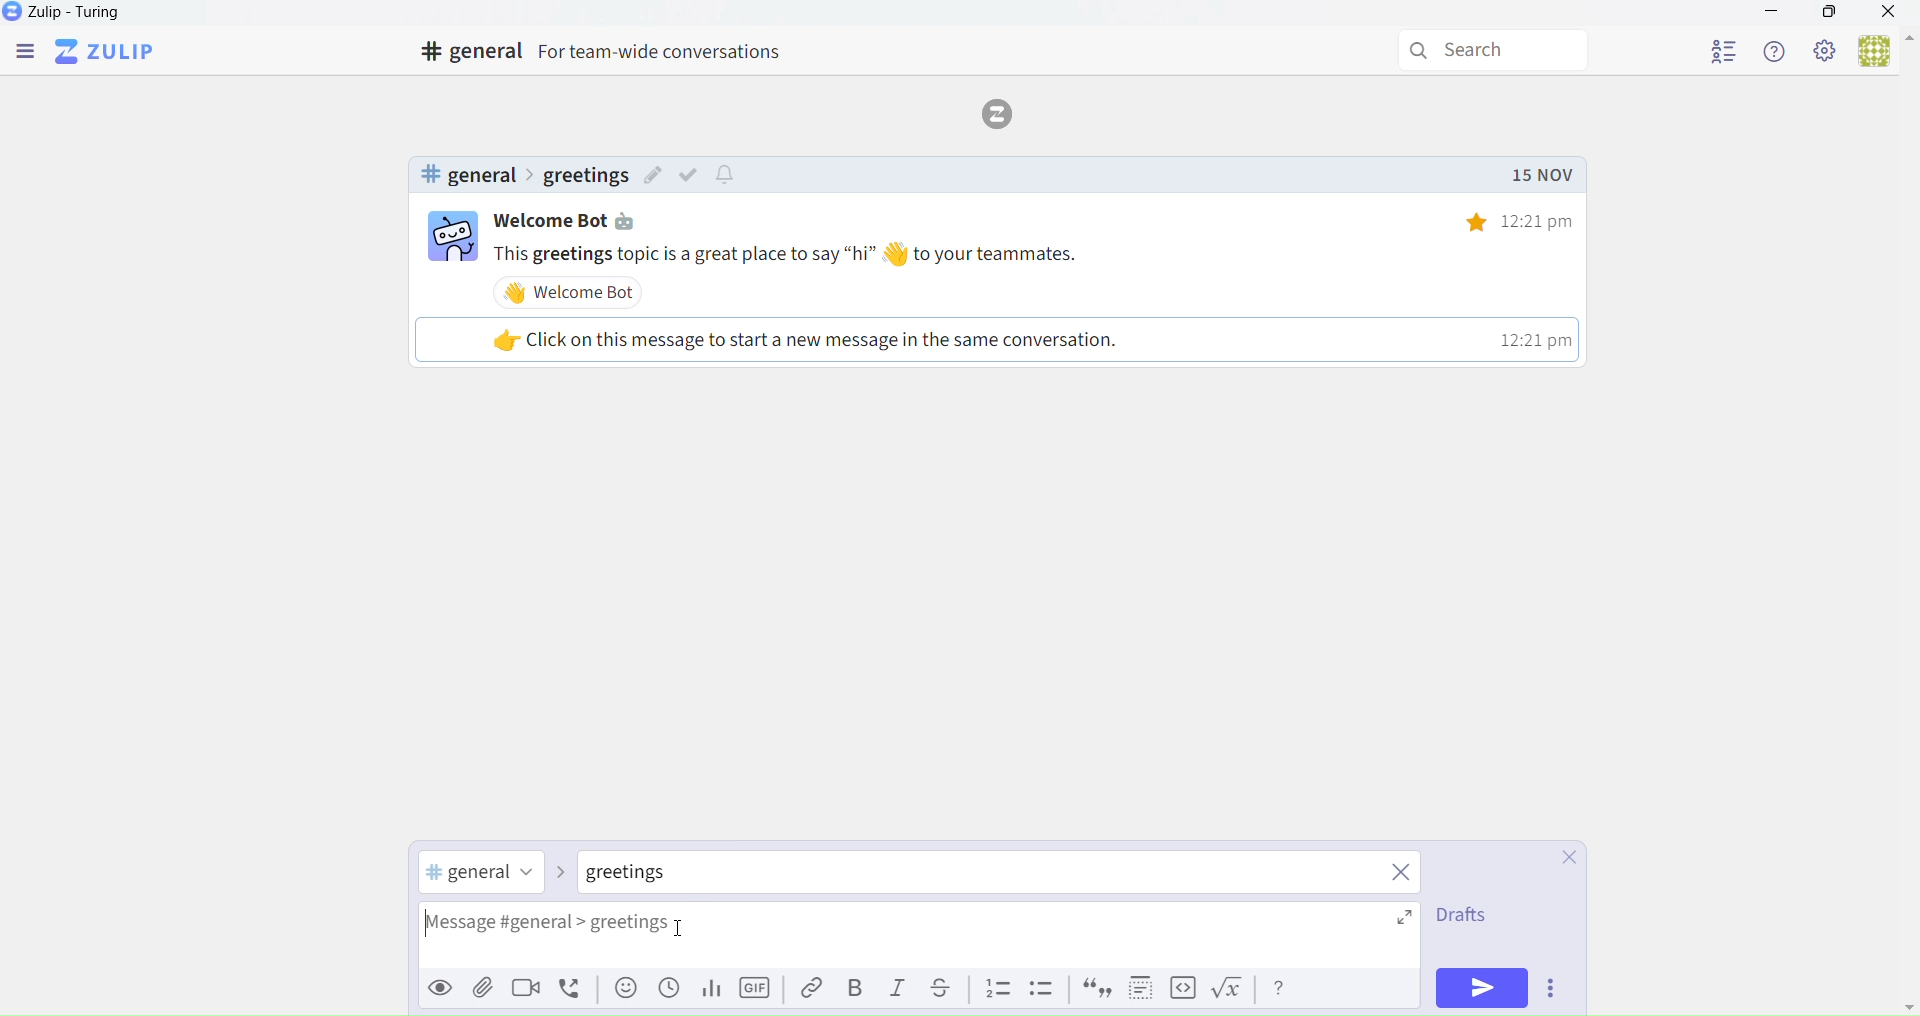 The height and width of the screenshot is (1016, 1920). Describe the element at coordinates (623, 993) in the screenshot. I see `Emoji` at that location.